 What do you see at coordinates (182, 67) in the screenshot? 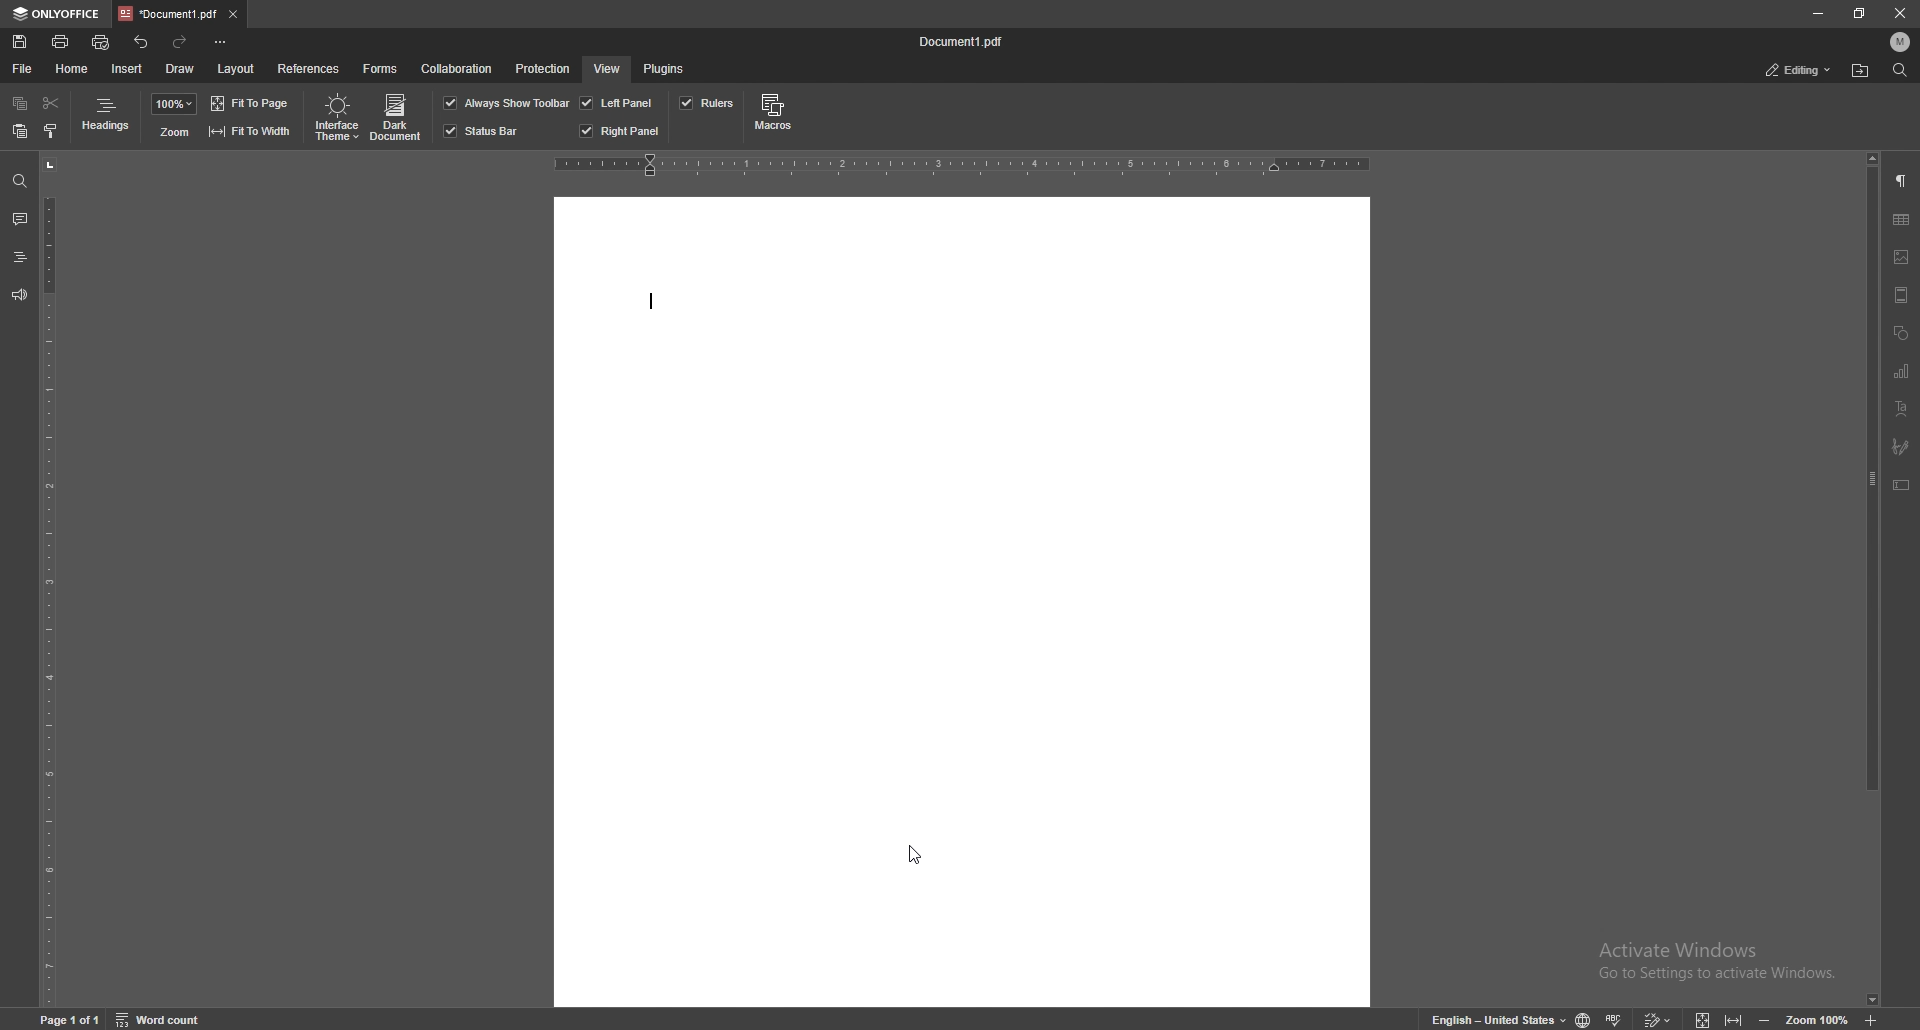
I see `draw` at bounding box center [182, 67].